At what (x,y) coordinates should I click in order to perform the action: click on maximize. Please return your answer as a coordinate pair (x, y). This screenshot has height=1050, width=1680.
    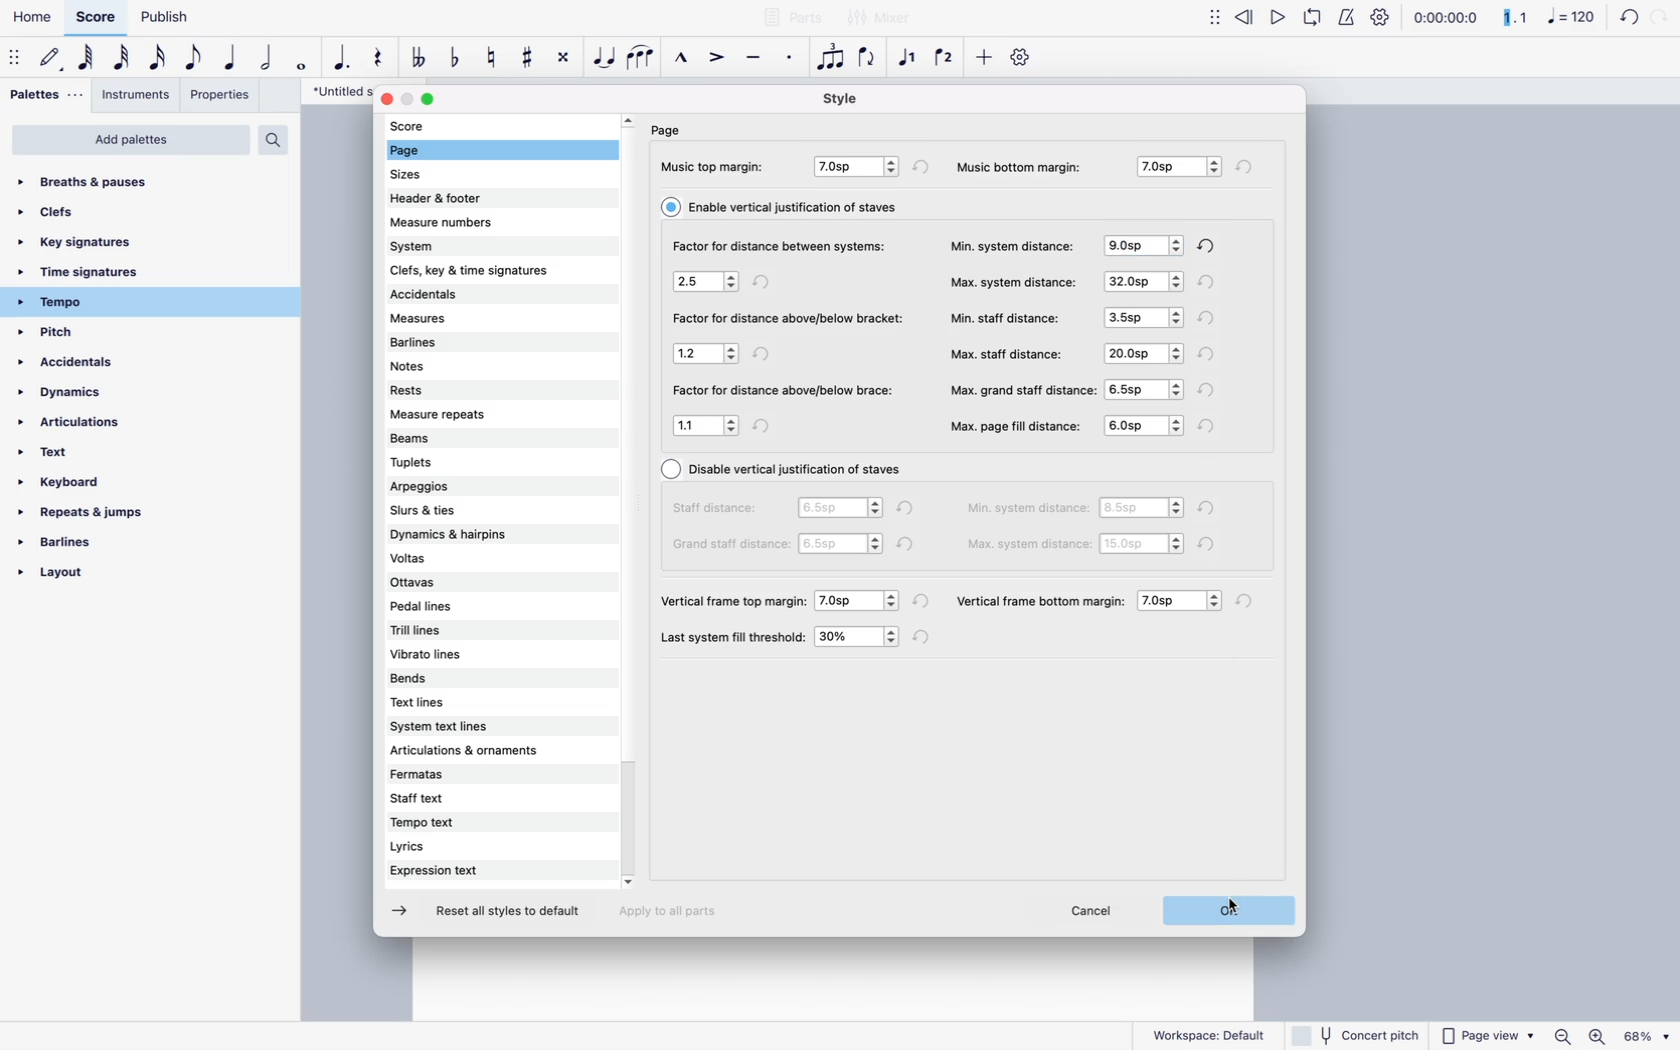
    Looking at the image, I should click on (431, 101).